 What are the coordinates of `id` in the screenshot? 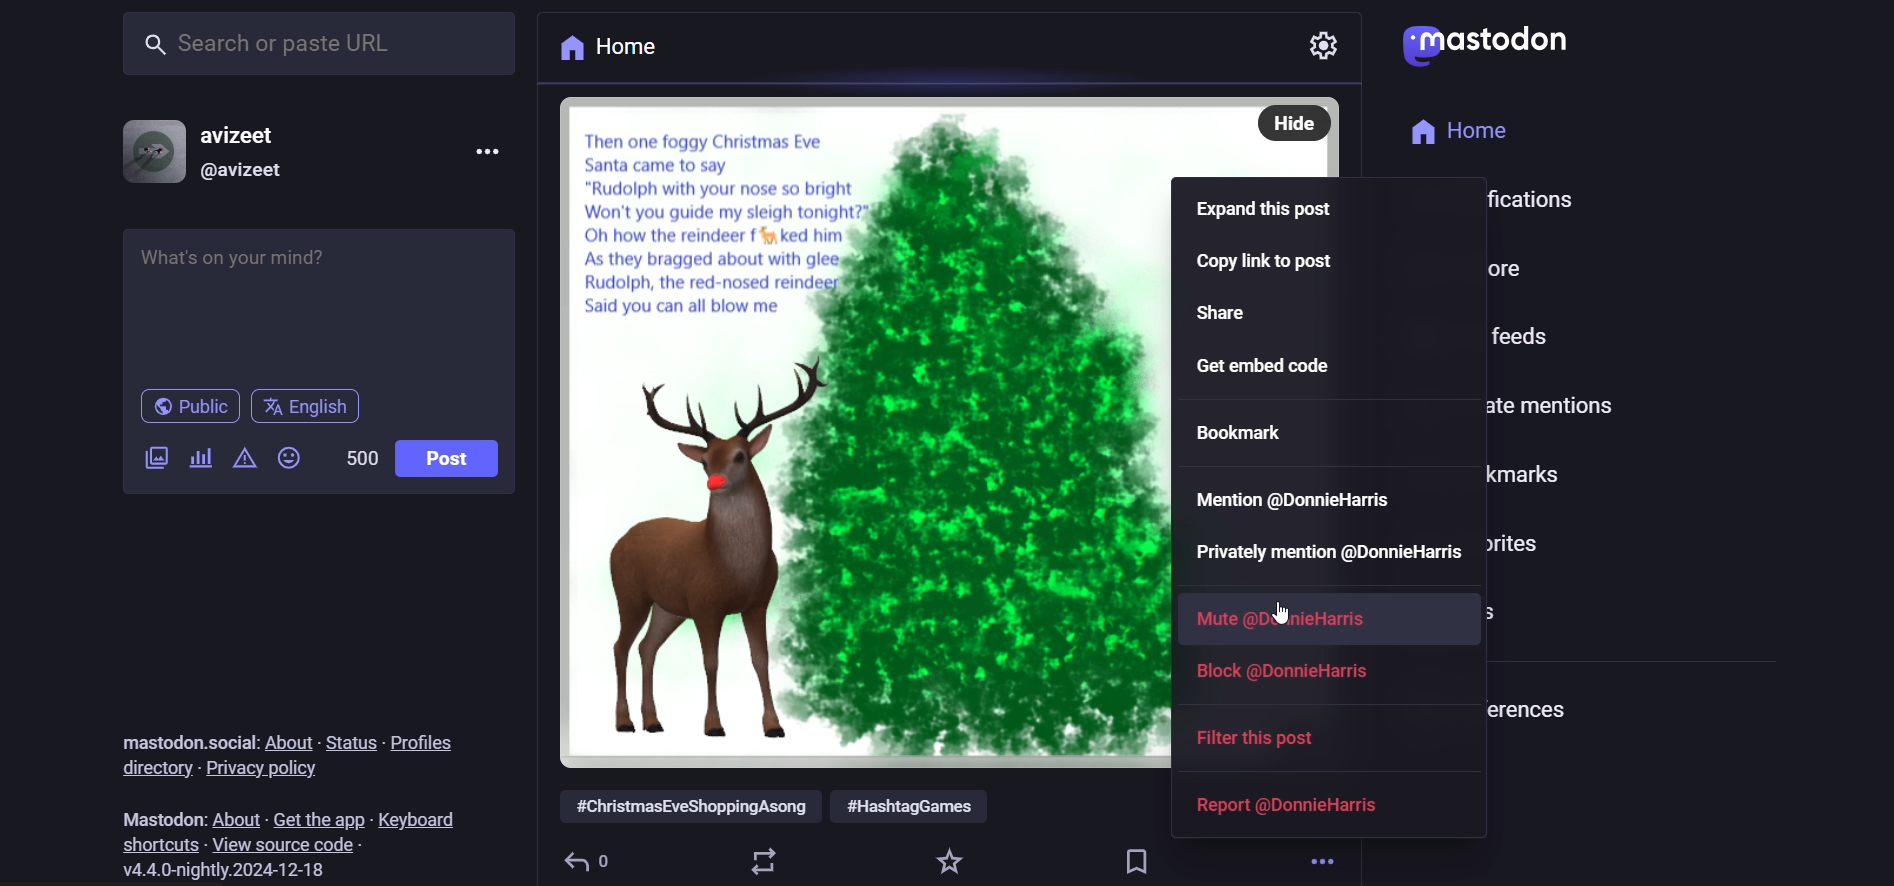 It's located at (240, 172).